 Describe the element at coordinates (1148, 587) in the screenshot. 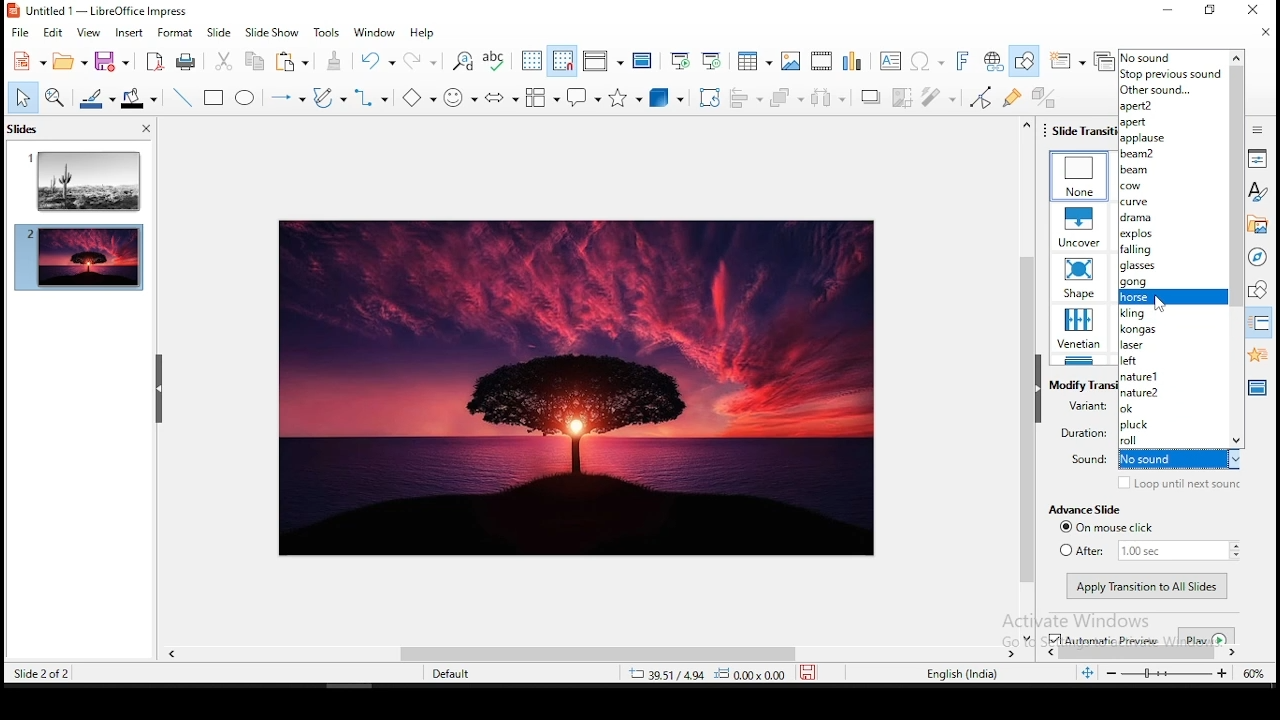

I see `apply transition to all slides` at that location.